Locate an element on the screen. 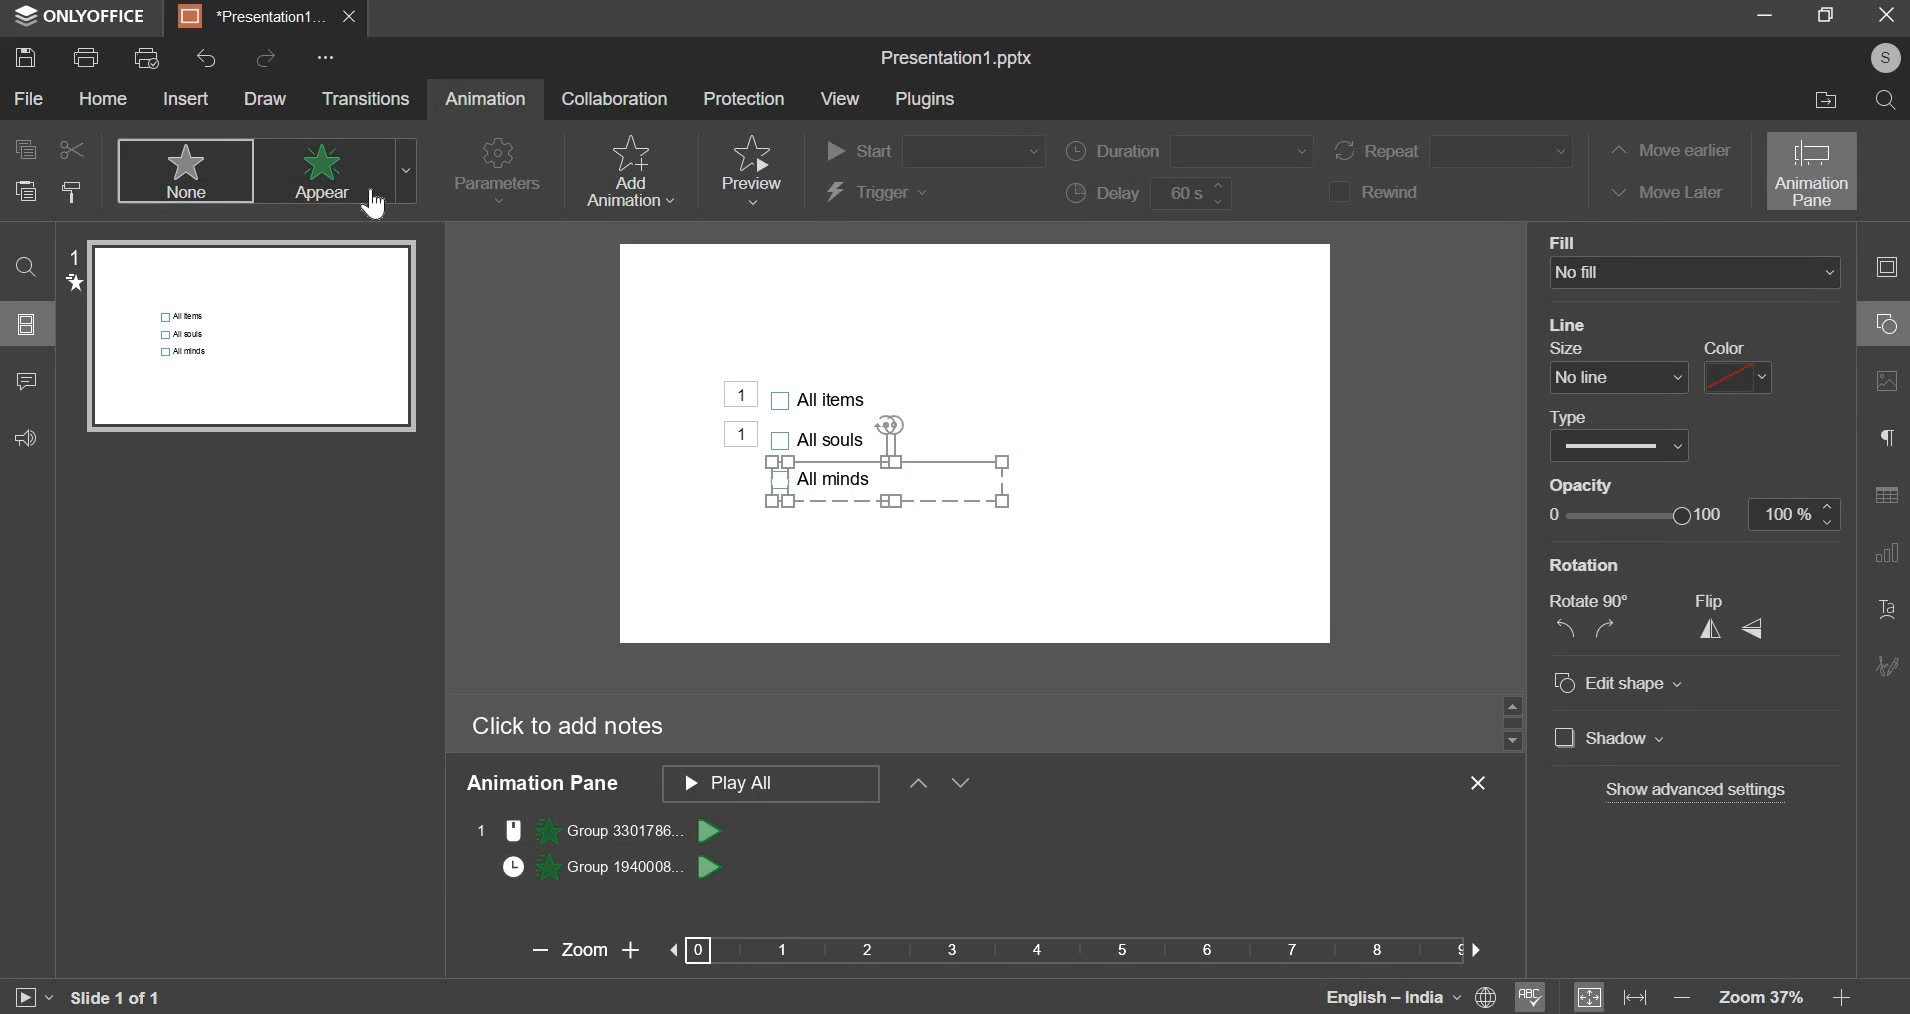 Image resolution: width=1910 pixels, height=1014 pixels. slideshow is located at coordinates (32, 995).